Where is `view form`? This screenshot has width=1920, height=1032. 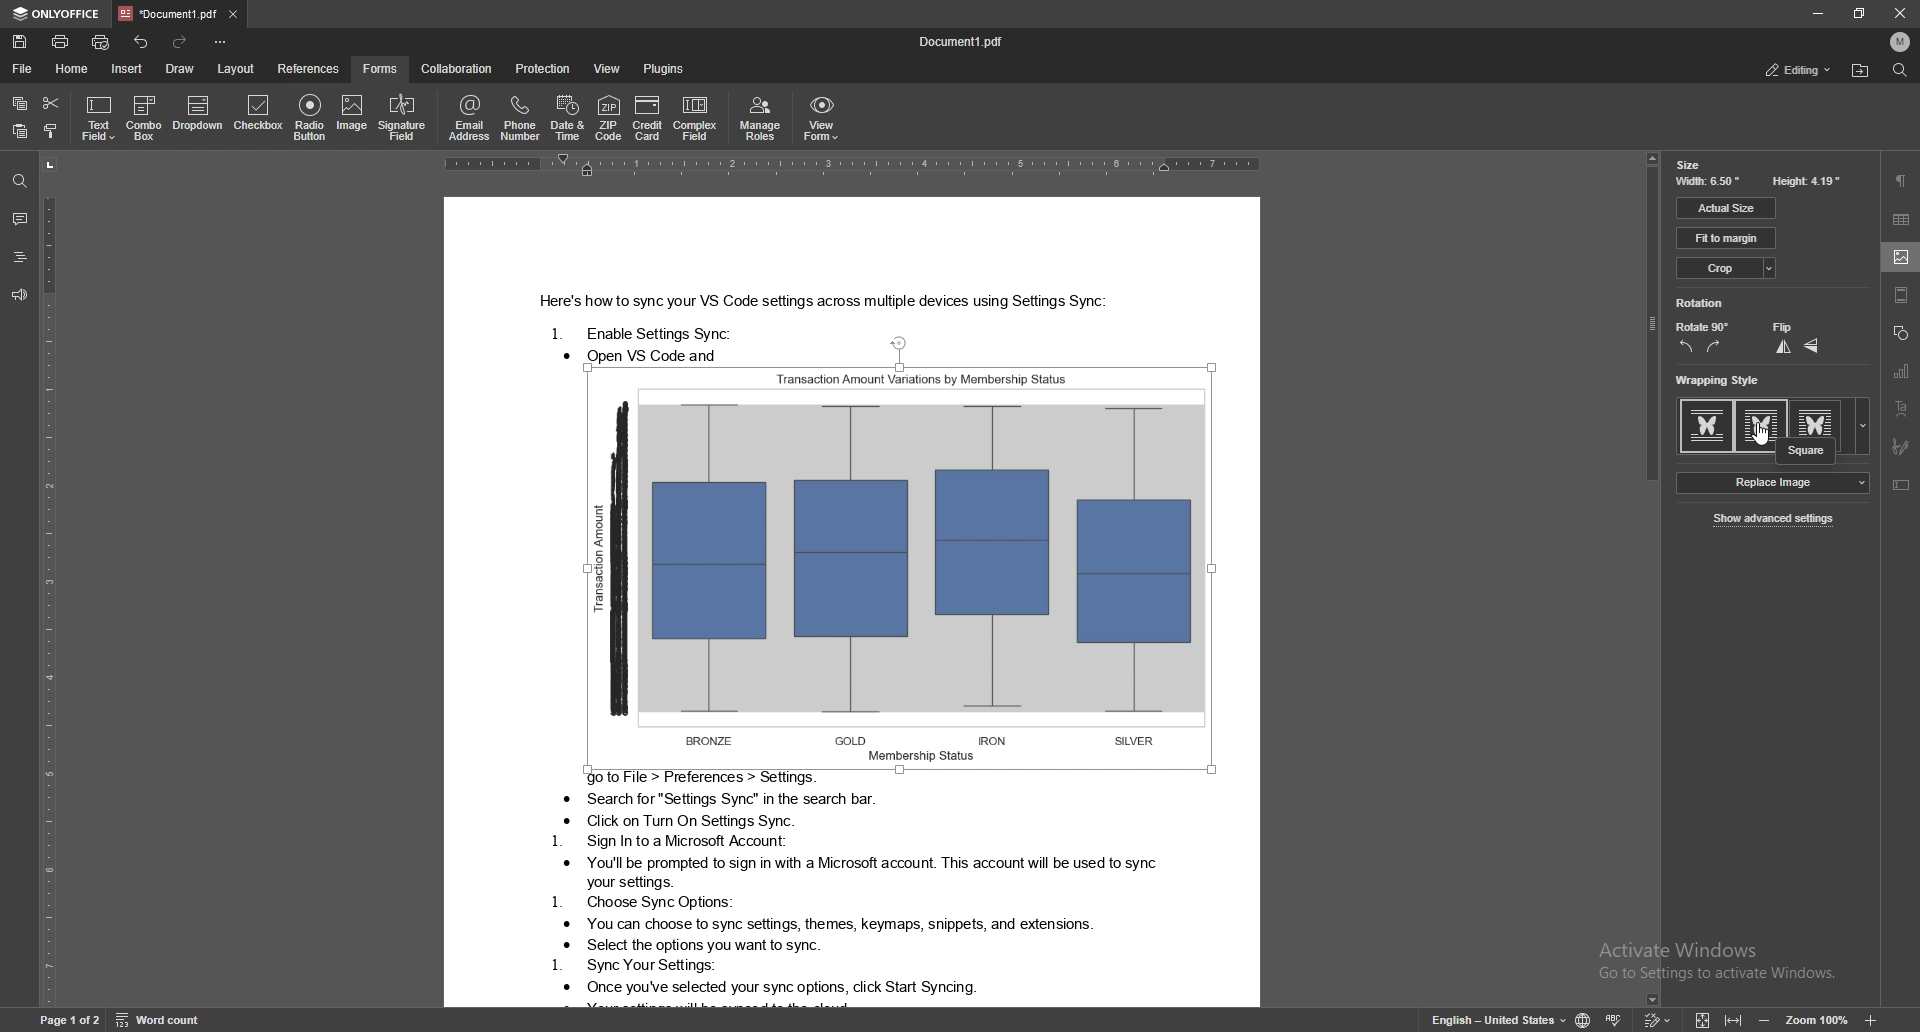
view form is located at coordinates (823, 117).